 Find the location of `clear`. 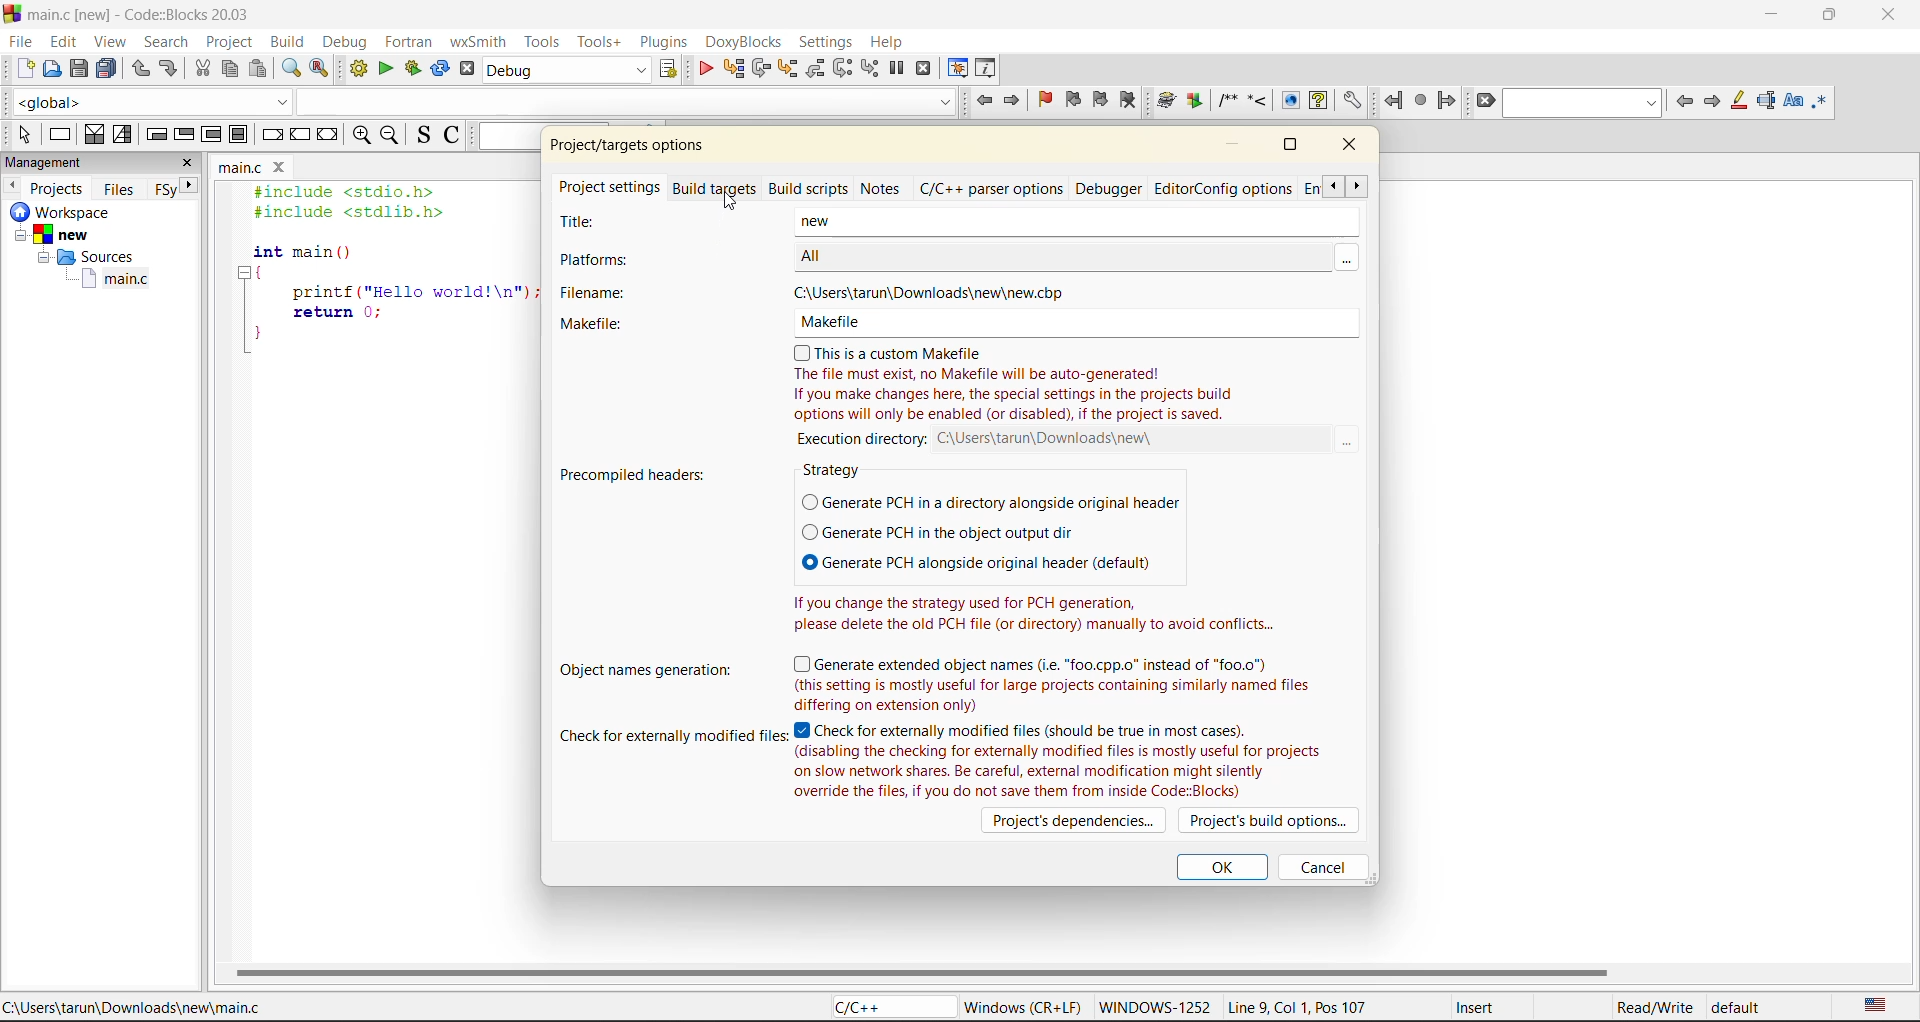

clear is located at coordinates (1487, 102).